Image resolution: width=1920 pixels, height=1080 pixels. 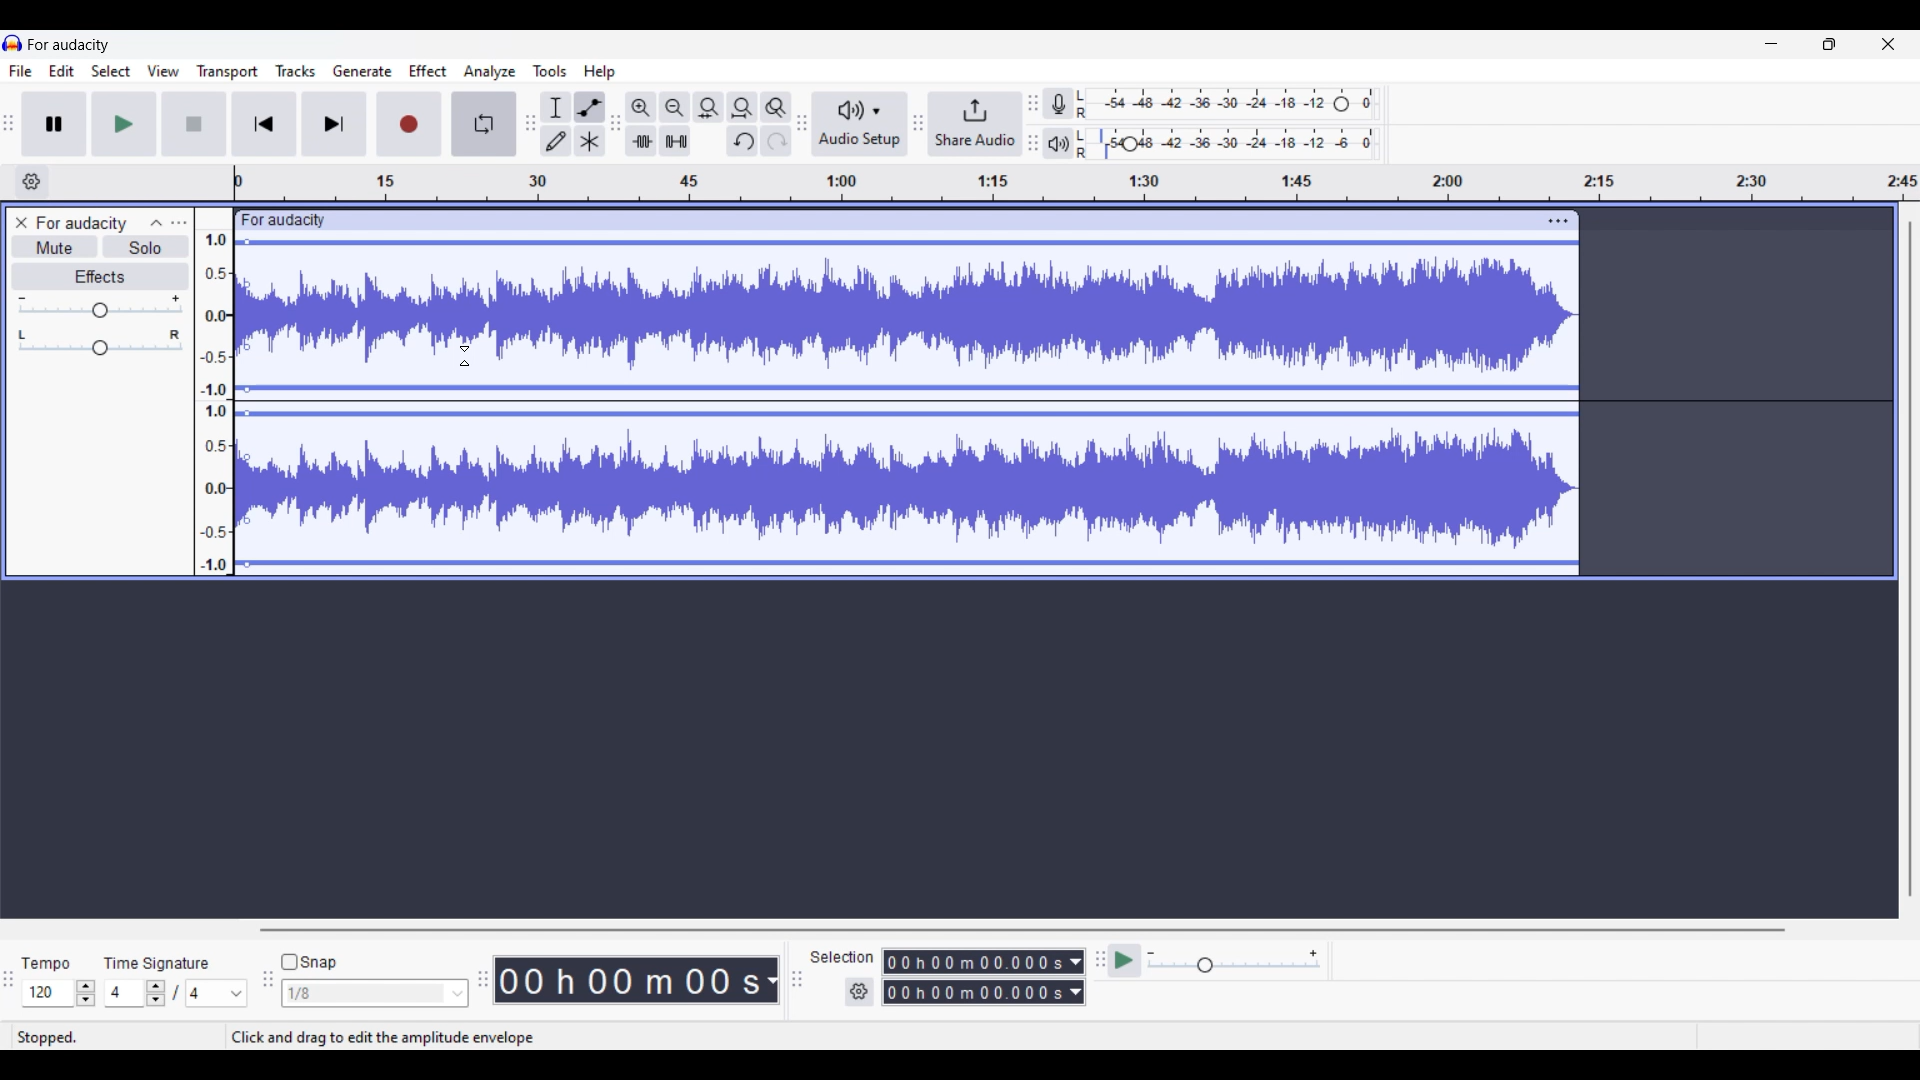 I want to click on click to move, so click(x=936, y=220).